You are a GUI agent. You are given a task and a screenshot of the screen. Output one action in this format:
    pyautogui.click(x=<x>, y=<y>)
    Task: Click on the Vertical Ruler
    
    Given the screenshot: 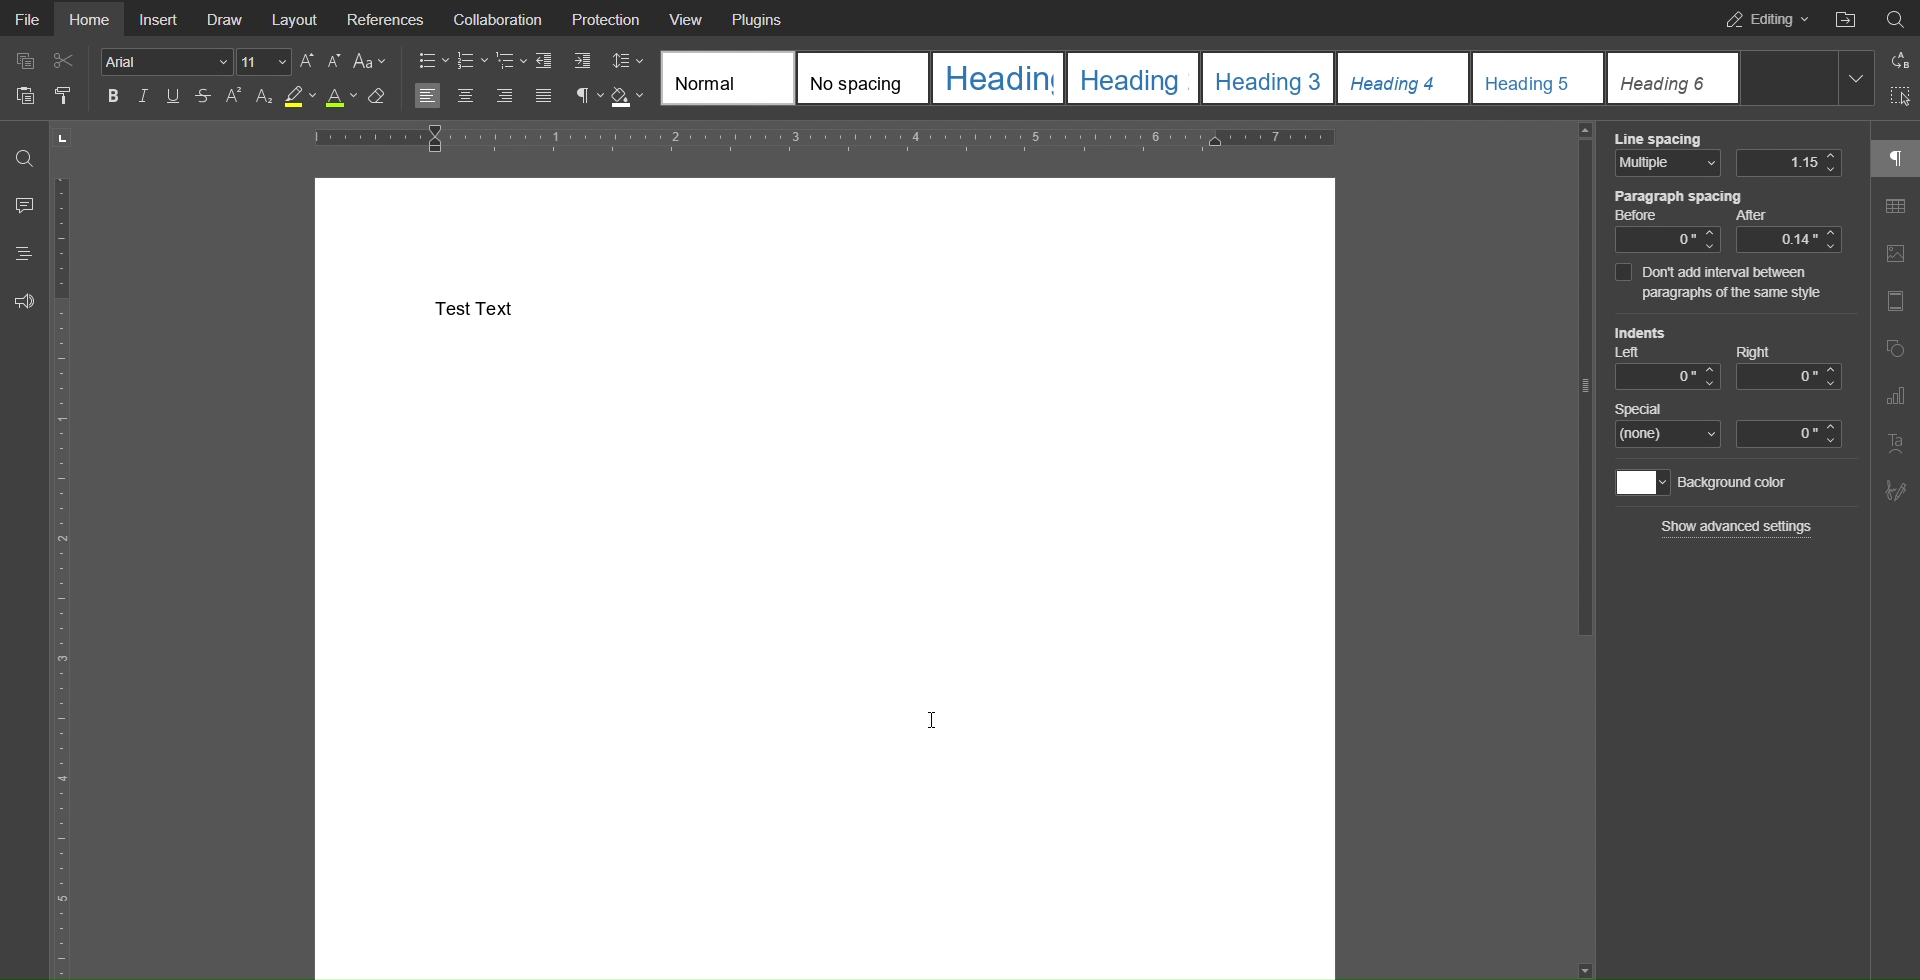 What is the action you would take?
    pyautogui.click(x=69, y=572)
    